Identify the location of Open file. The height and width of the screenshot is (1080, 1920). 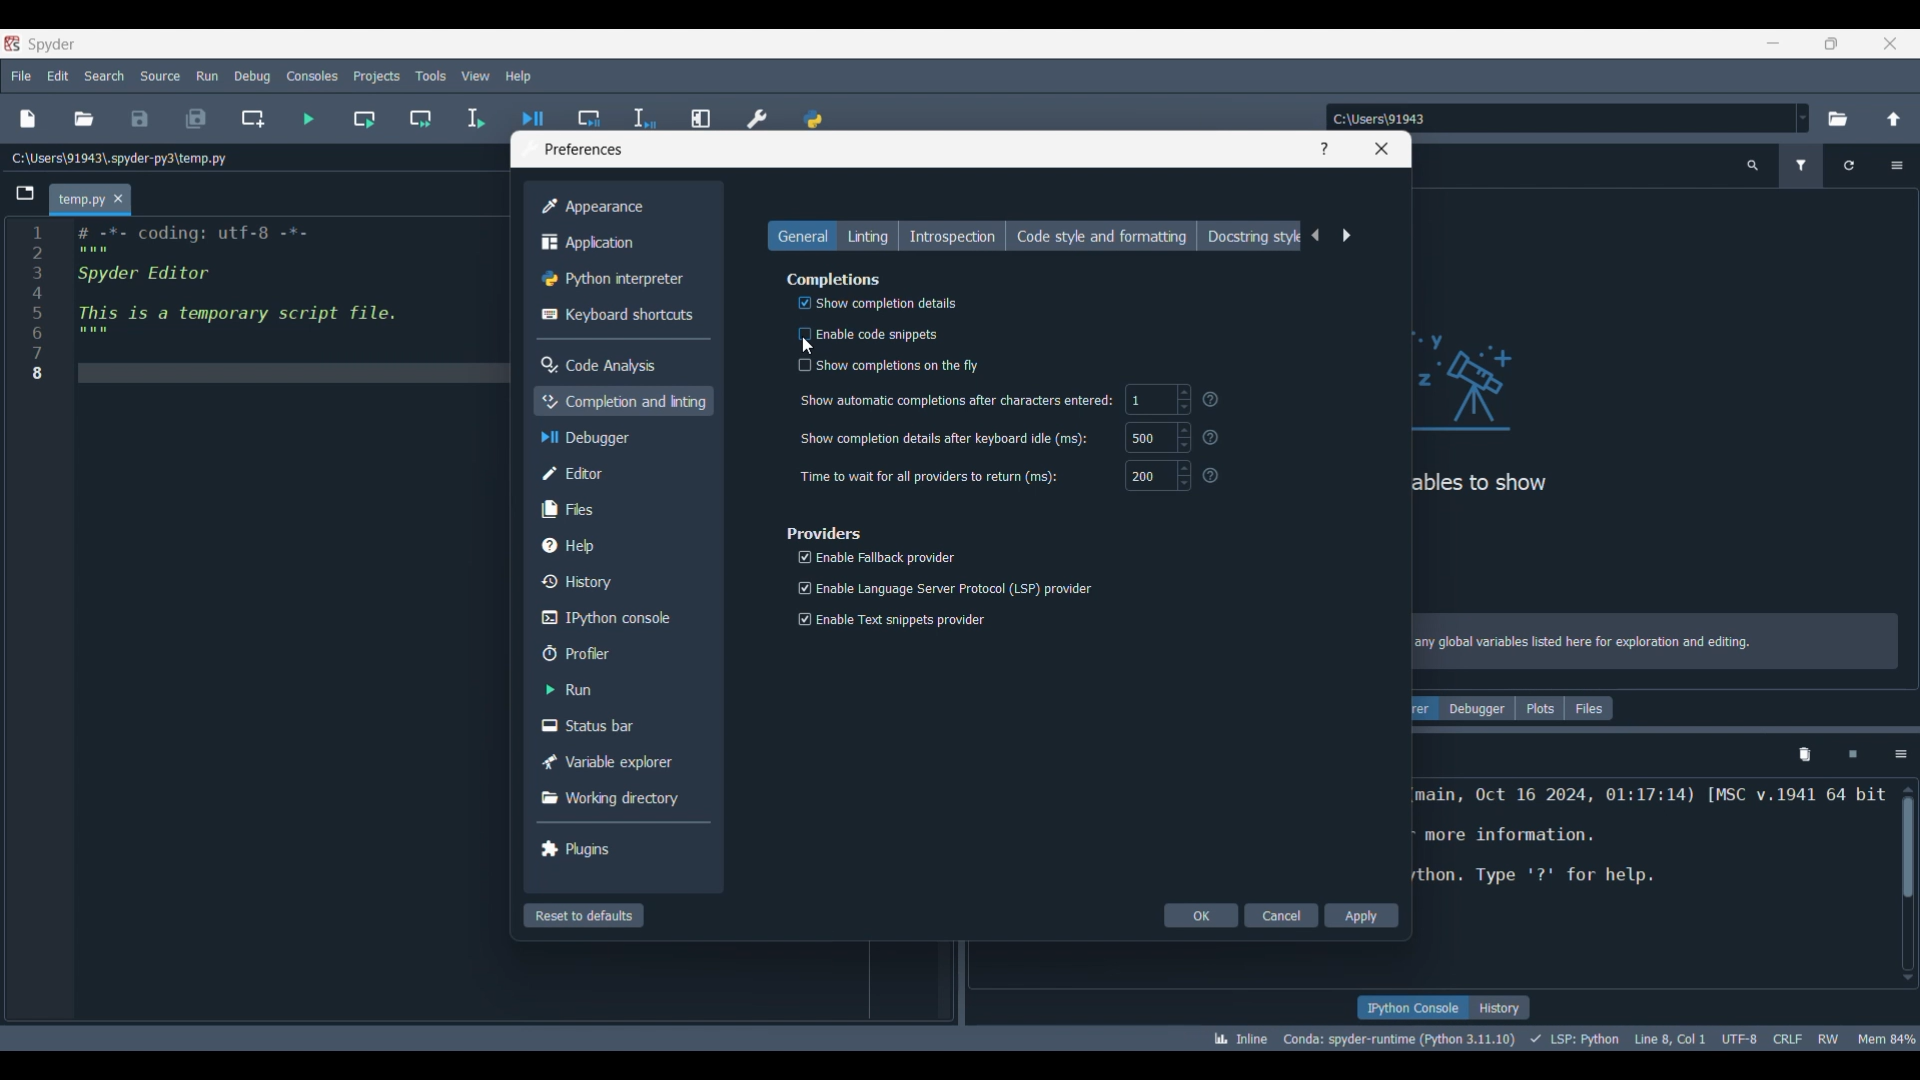
(83, 119).